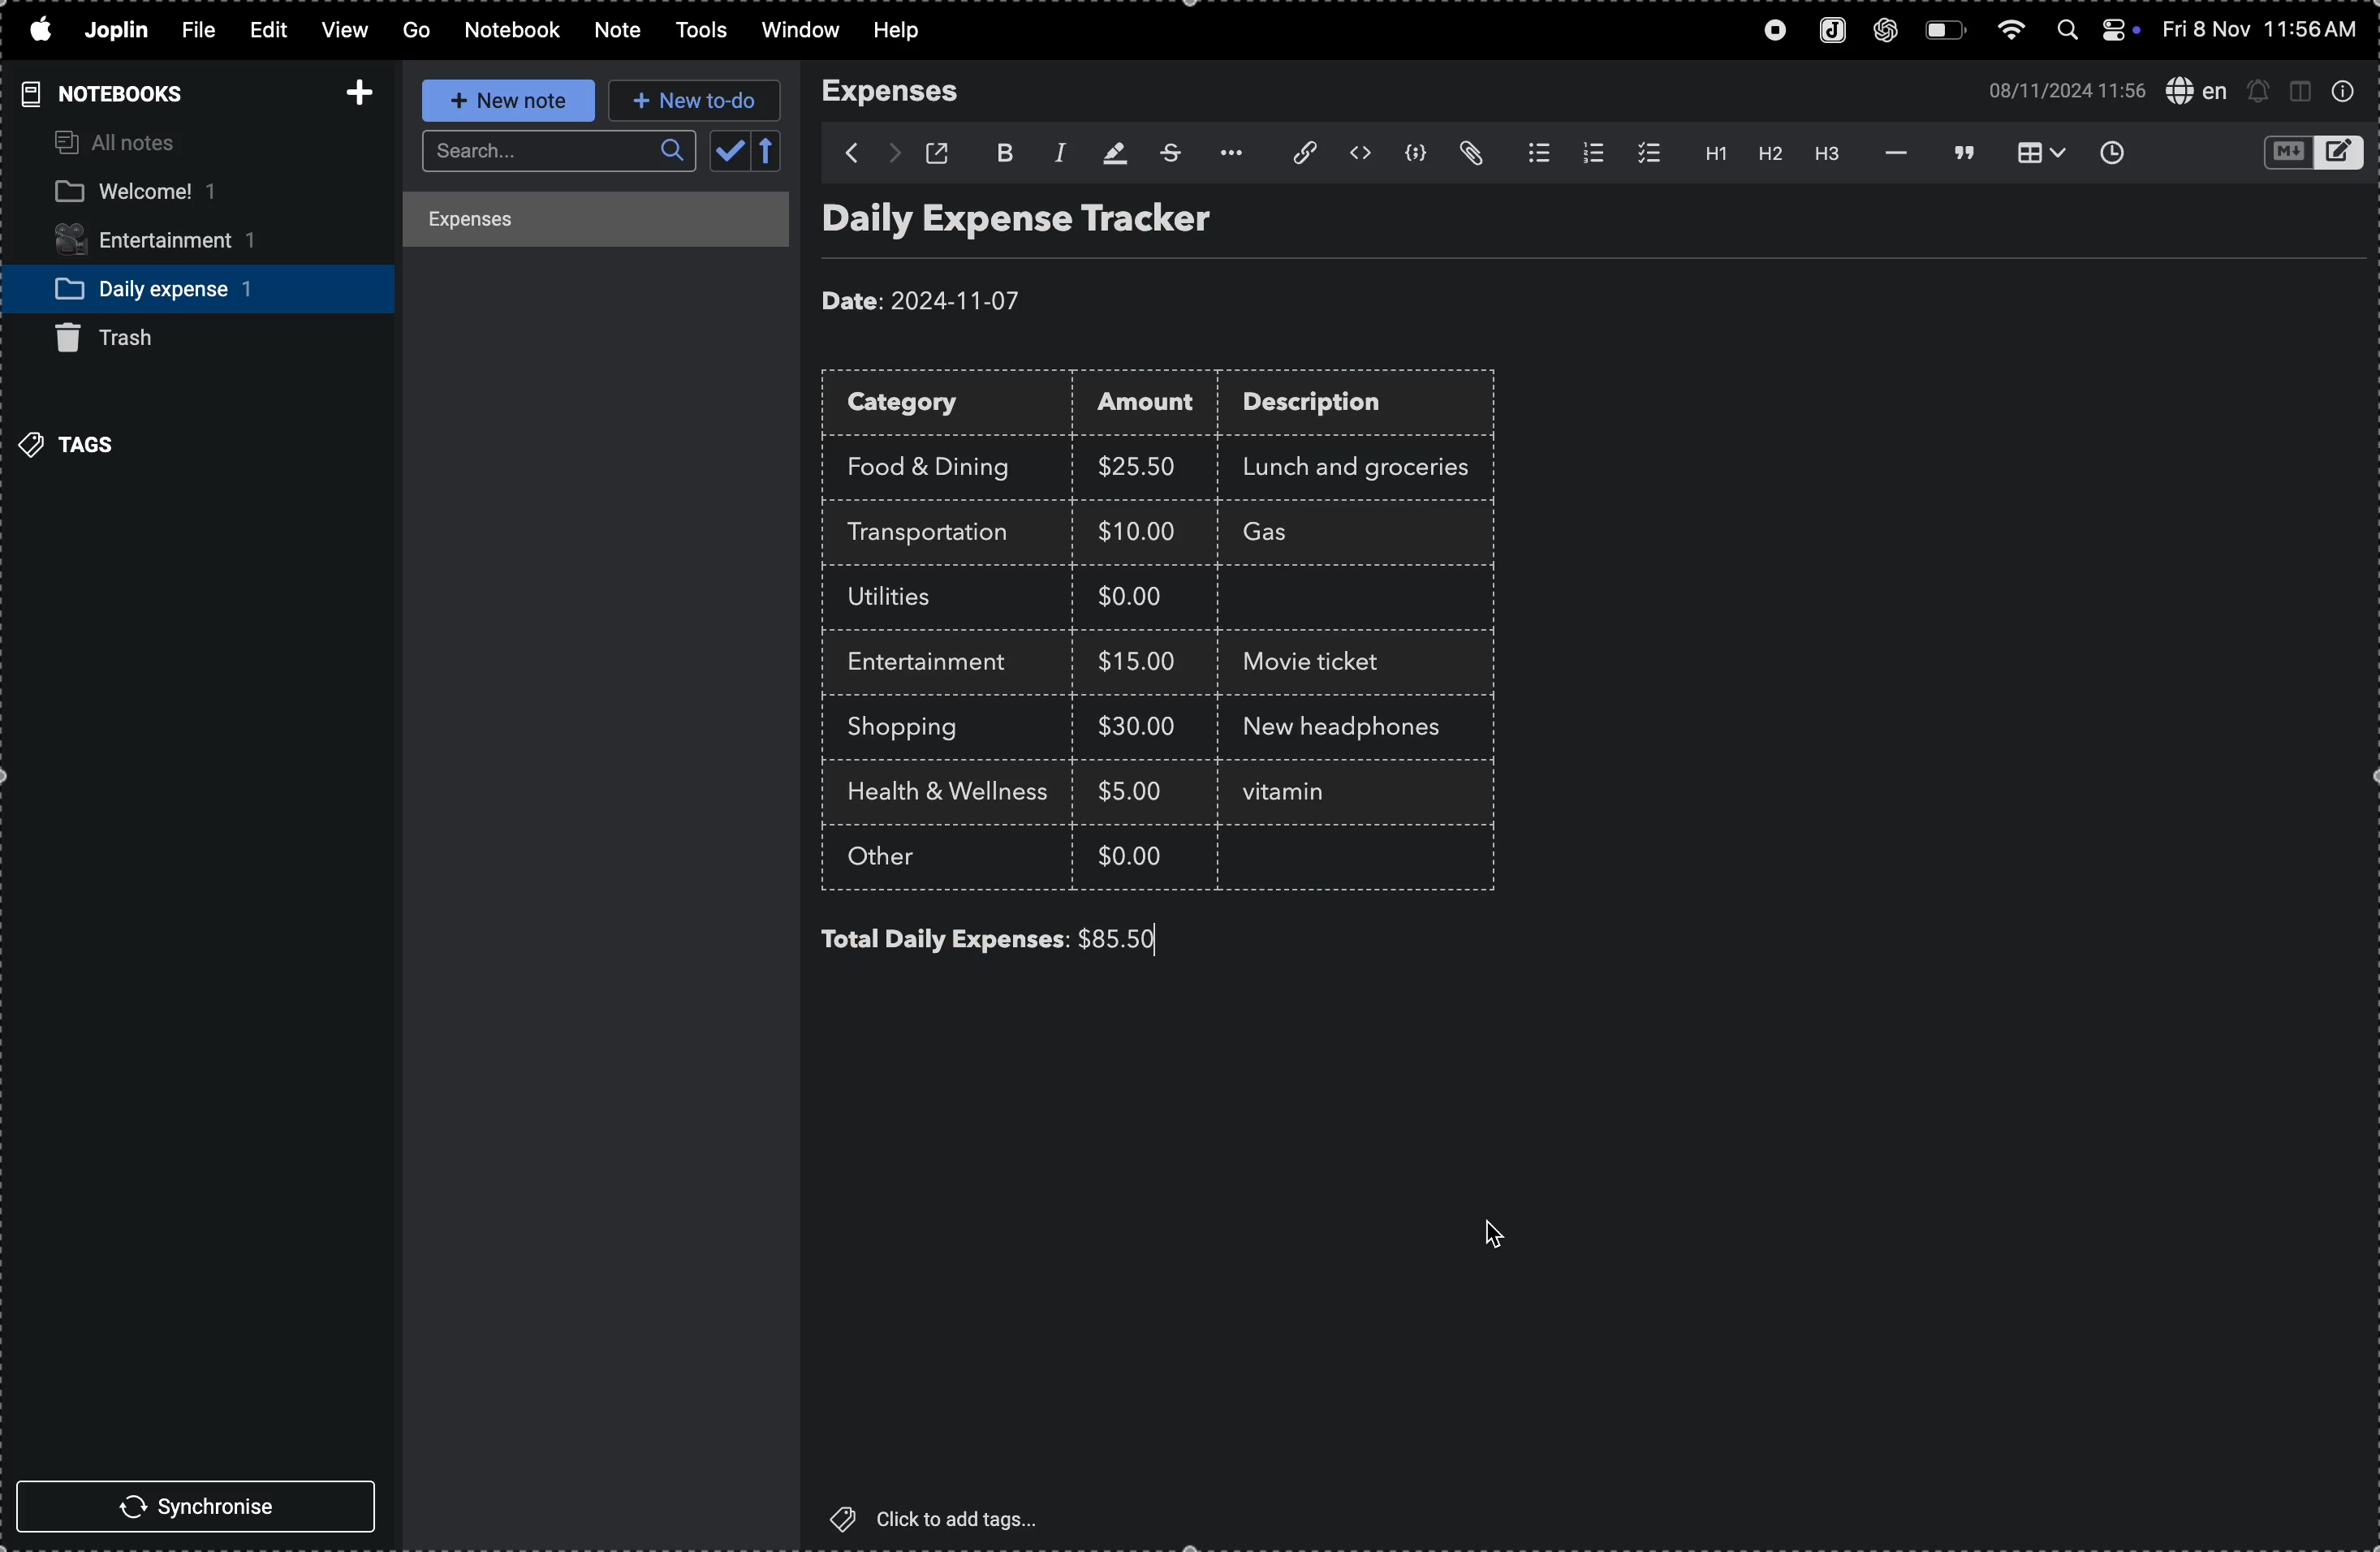 The width and height of the screenshot is (2380, 1552). What do you see at coordinates (1827, 32) in the screenshot?
I see `joplin` at bounding box center [1827, 32].